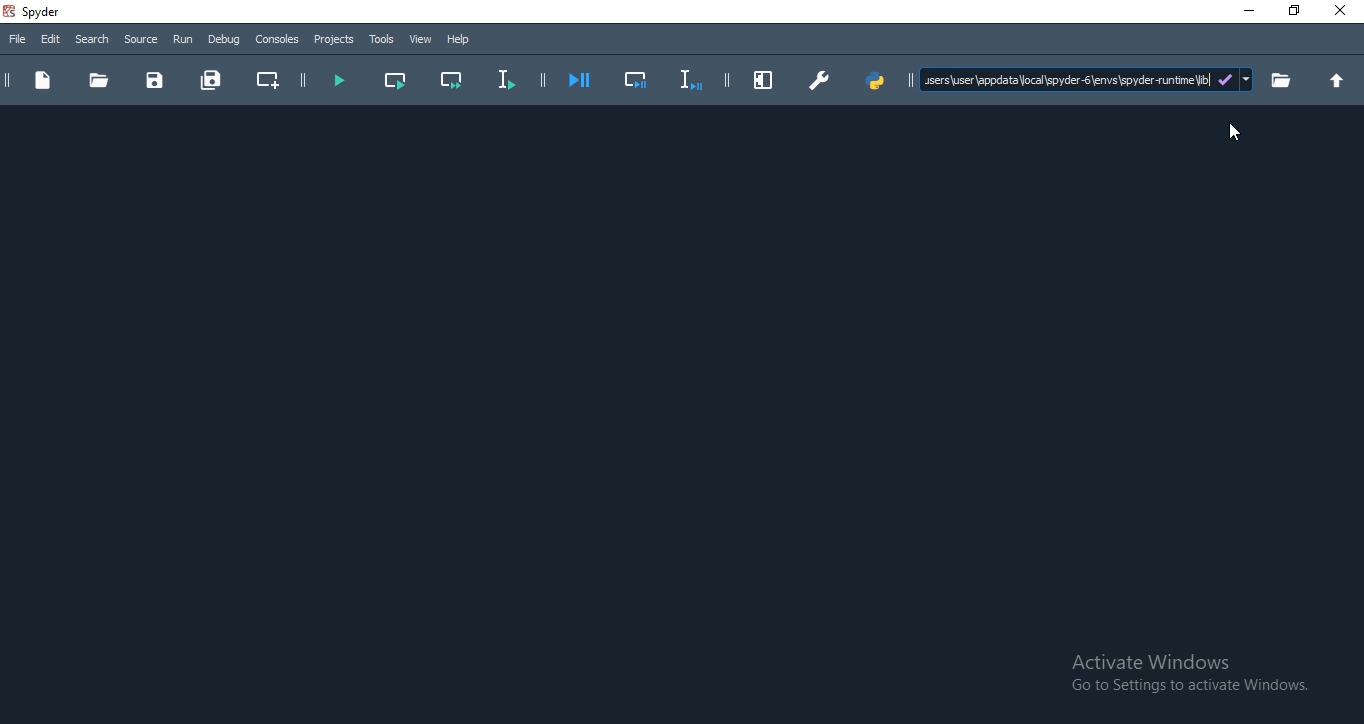 Image resolution: width=1364 pixels, height=724 pixels. Describe the element at coordinates (1294, 12) in the screenshot. I see `Restore` at that location.